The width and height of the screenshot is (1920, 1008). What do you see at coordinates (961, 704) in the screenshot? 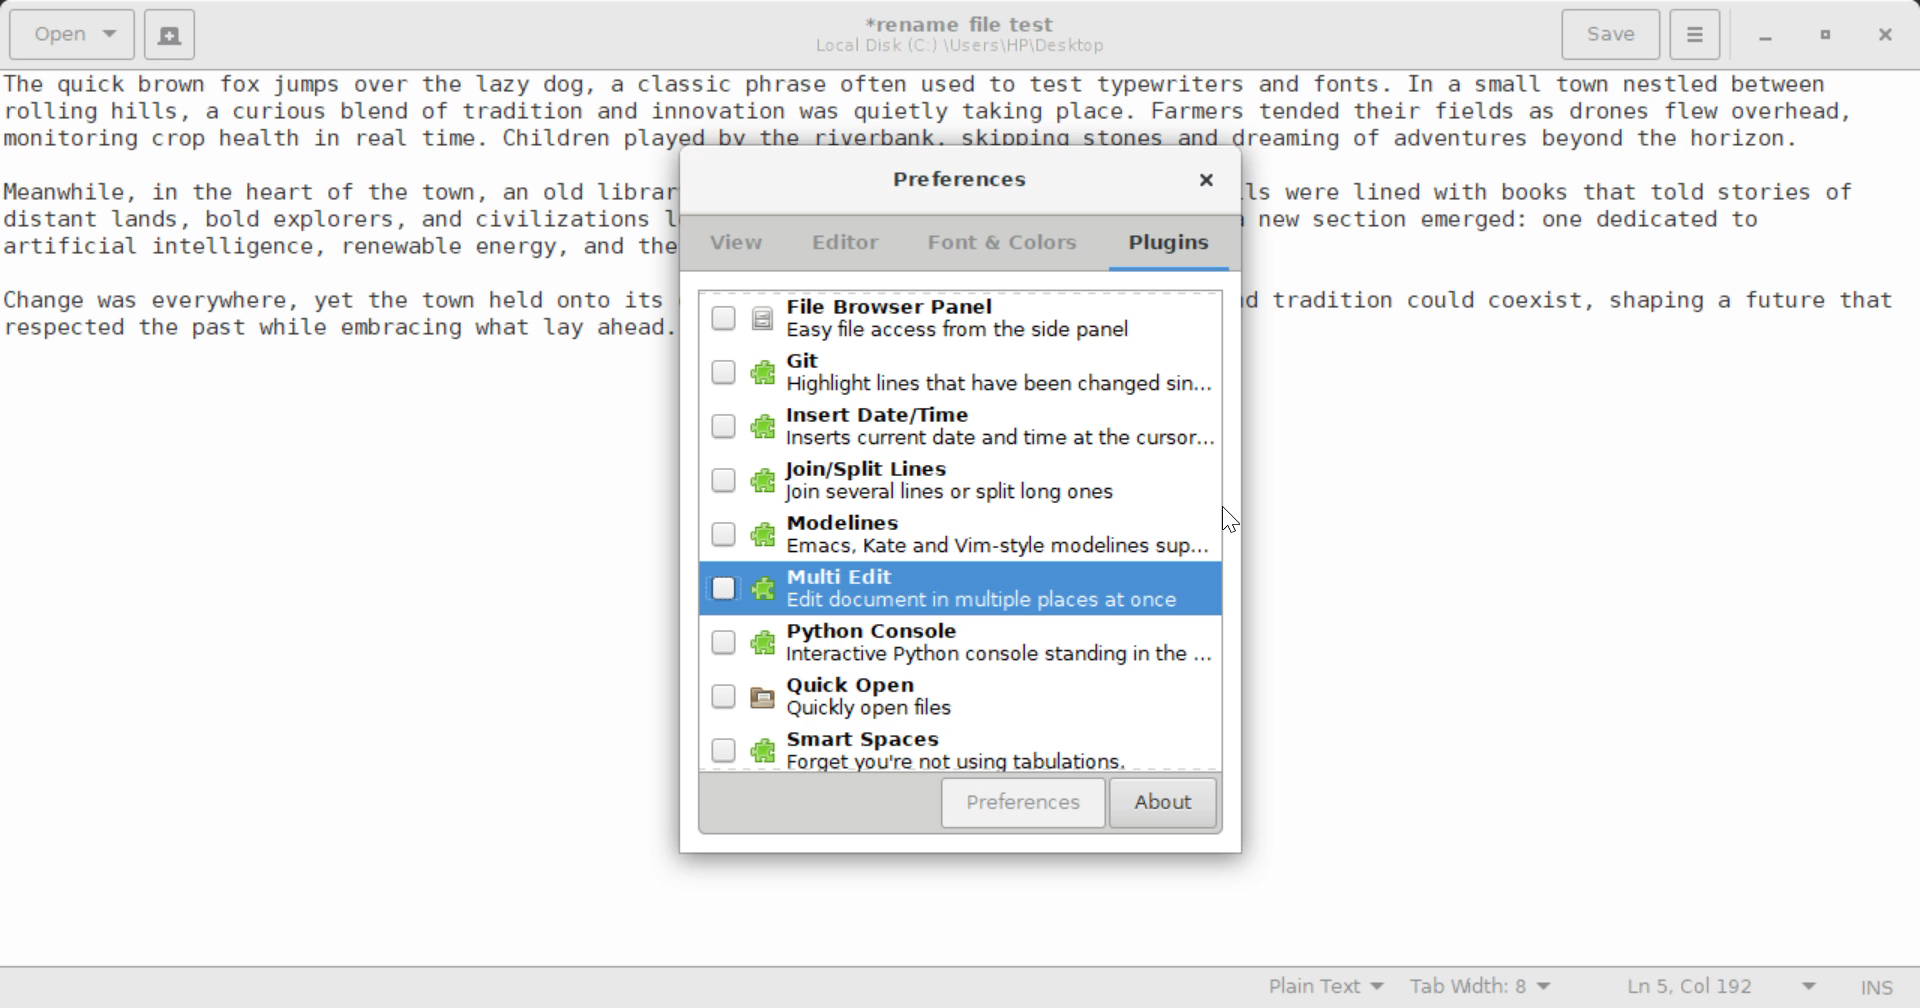
I see `Unselected Quickly Open Plugin` at bounding box center [961, 704].